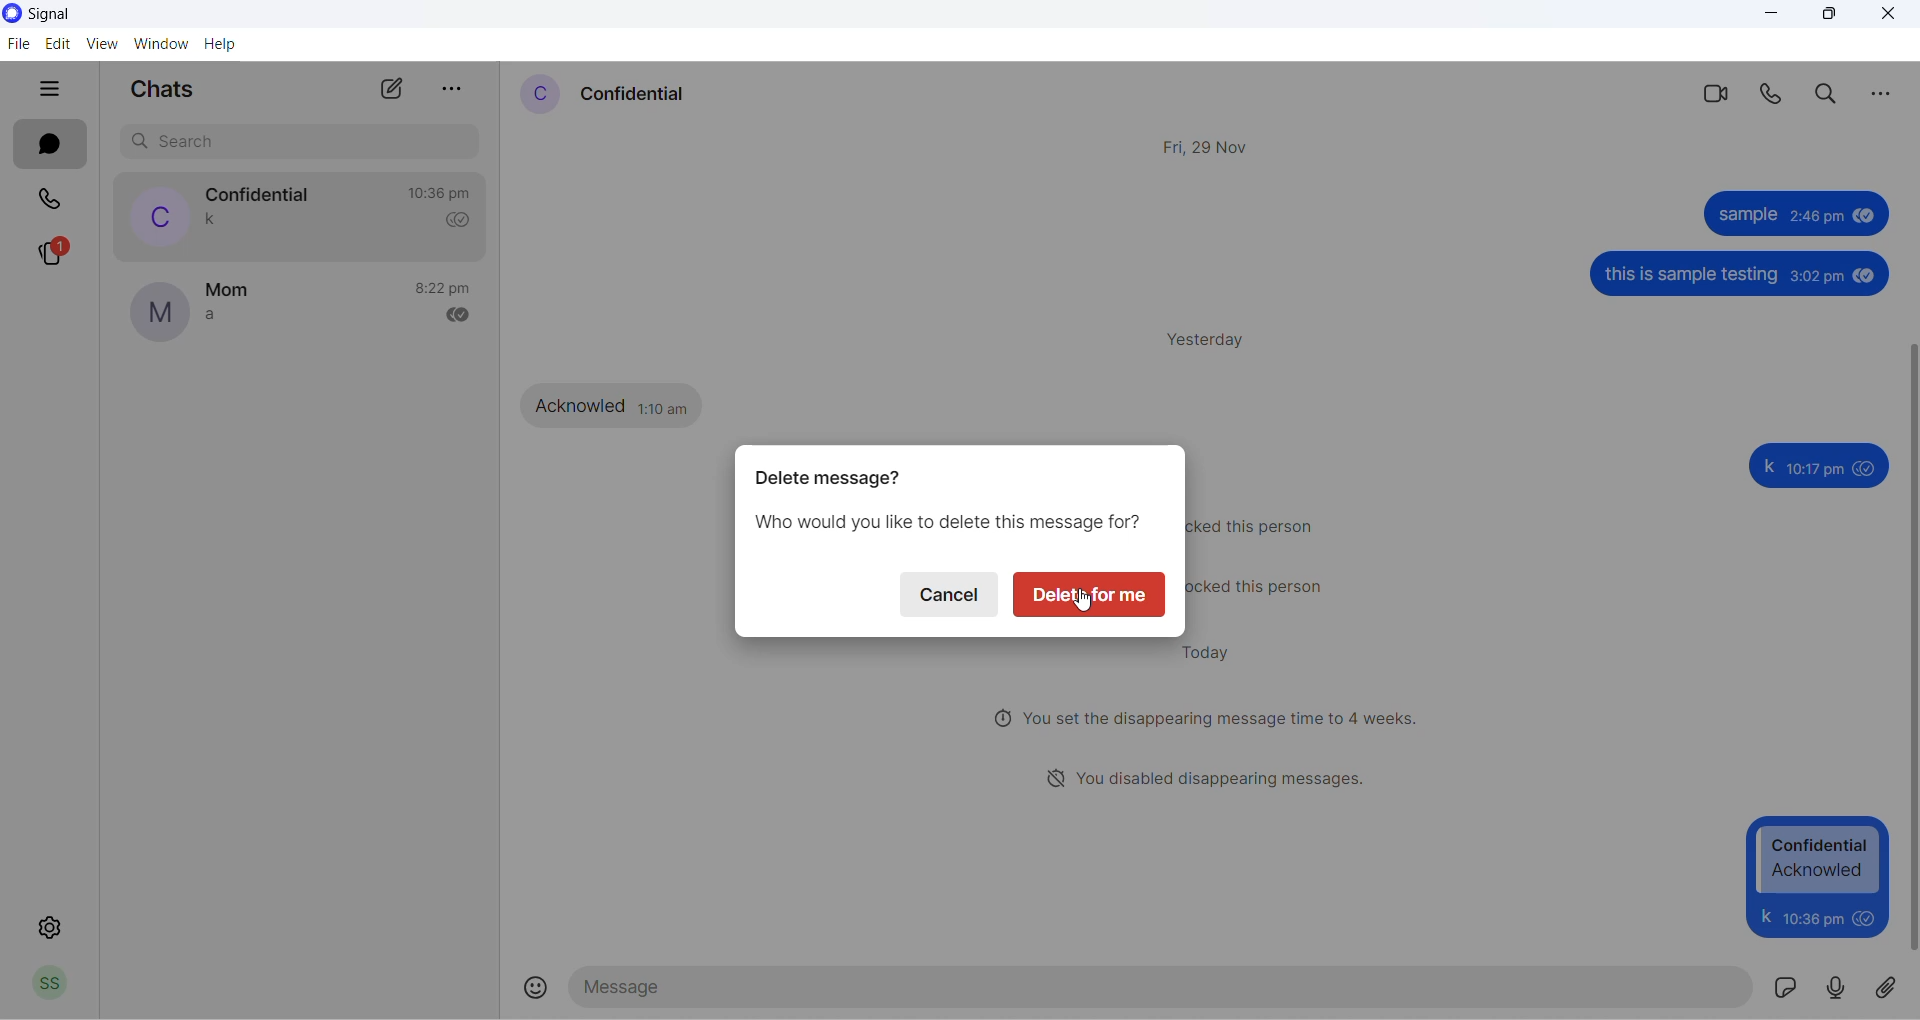  What do you see at coordinates (1866, 279) in the screenshot?
I see `seen` at bounding box center [1866, 279].